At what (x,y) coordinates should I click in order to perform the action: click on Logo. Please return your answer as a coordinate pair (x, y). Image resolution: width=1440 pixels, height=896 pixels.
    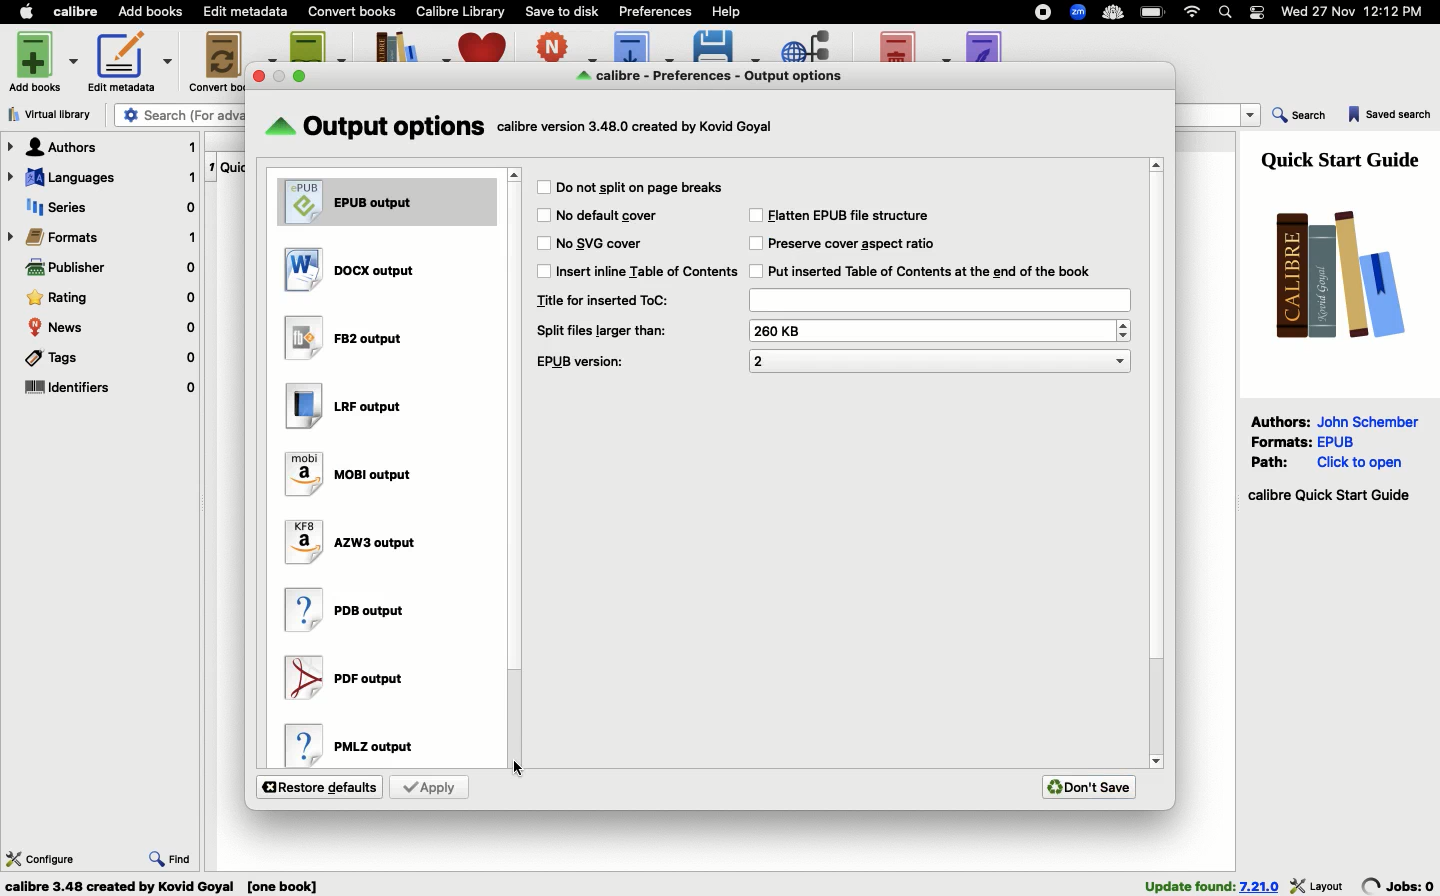
    Looking at the image, I should click on (1333, 273).